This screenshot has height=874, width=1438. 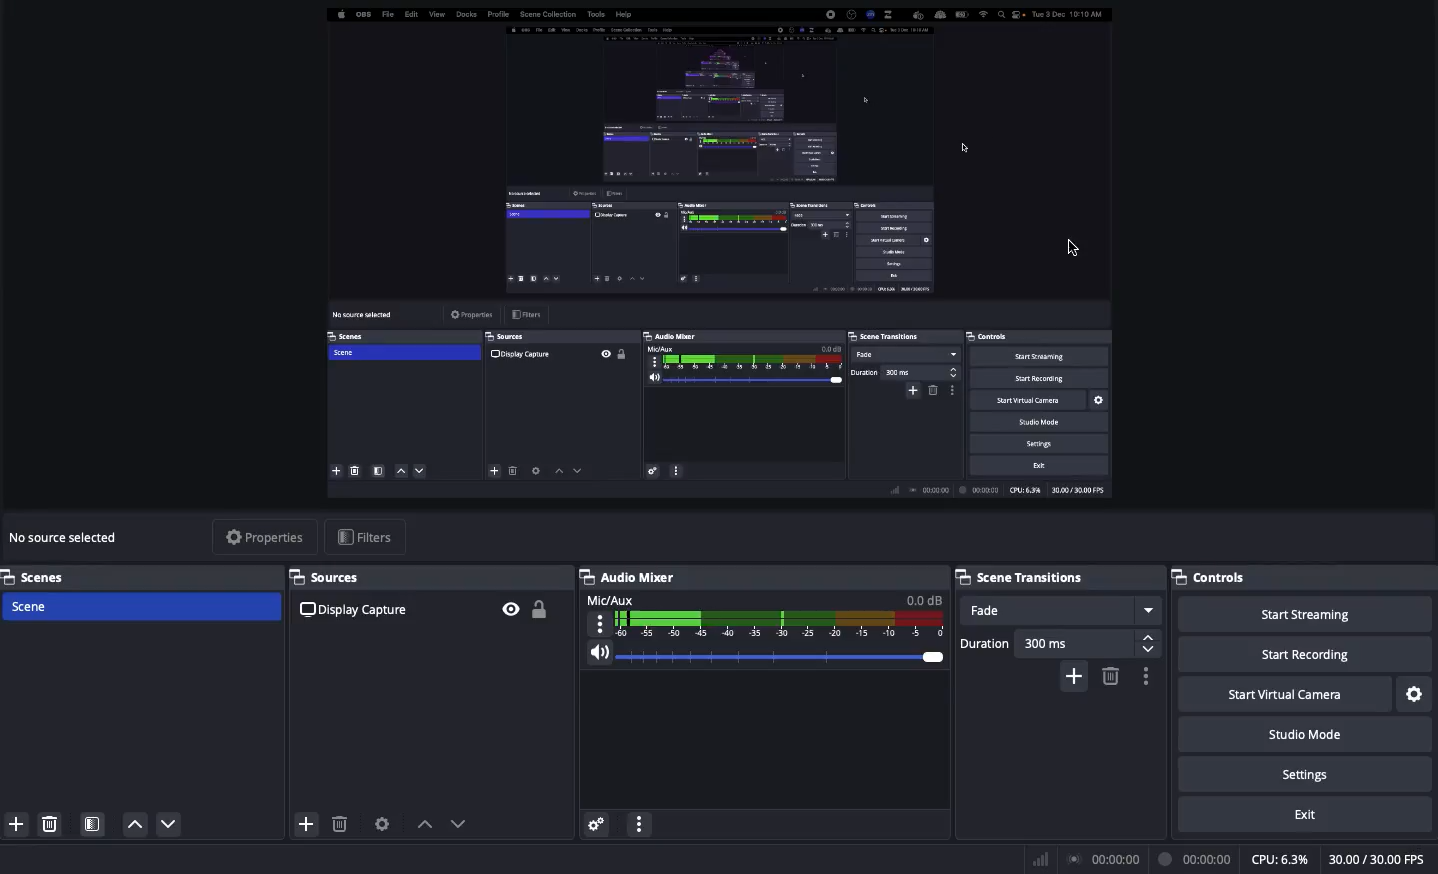 What do you see at coordinates (596, 826) in the screenshot?
I see `Advanced audio properties` at bounding box center [596, 826].